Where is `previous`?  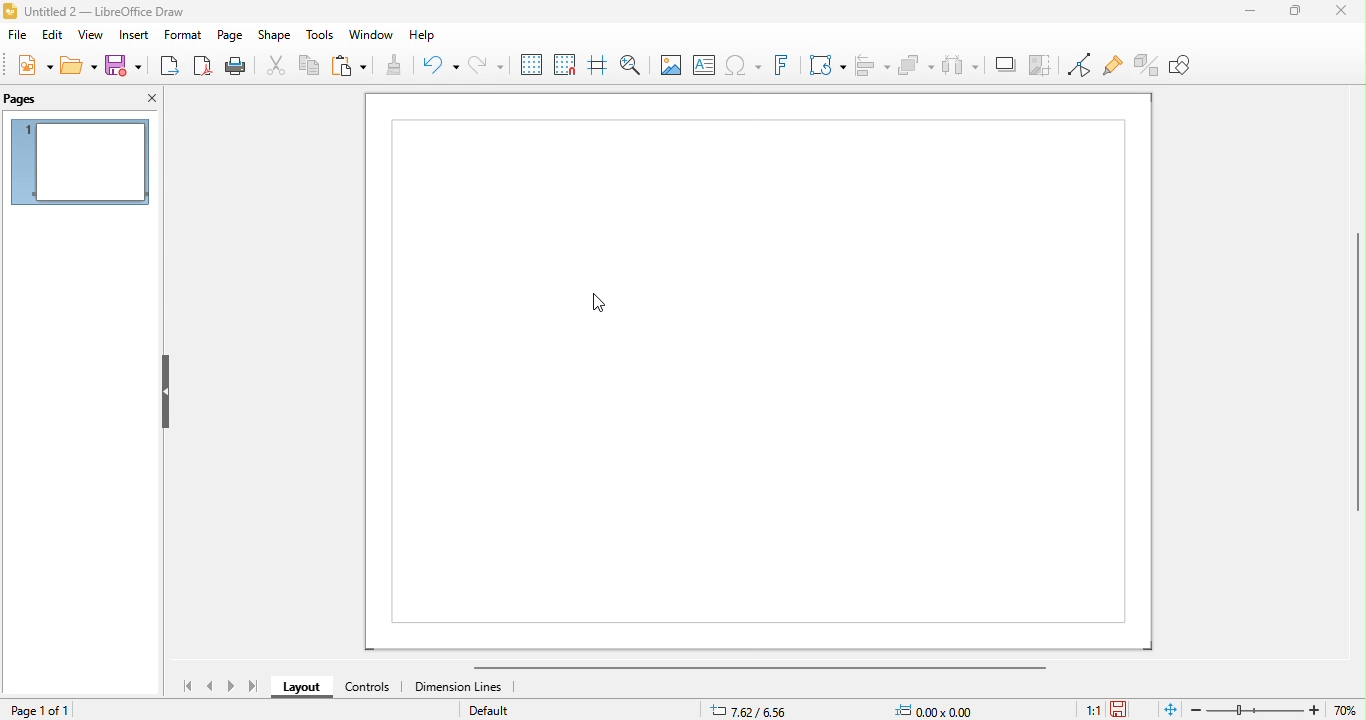
previous is located at coordinates (212, 687).